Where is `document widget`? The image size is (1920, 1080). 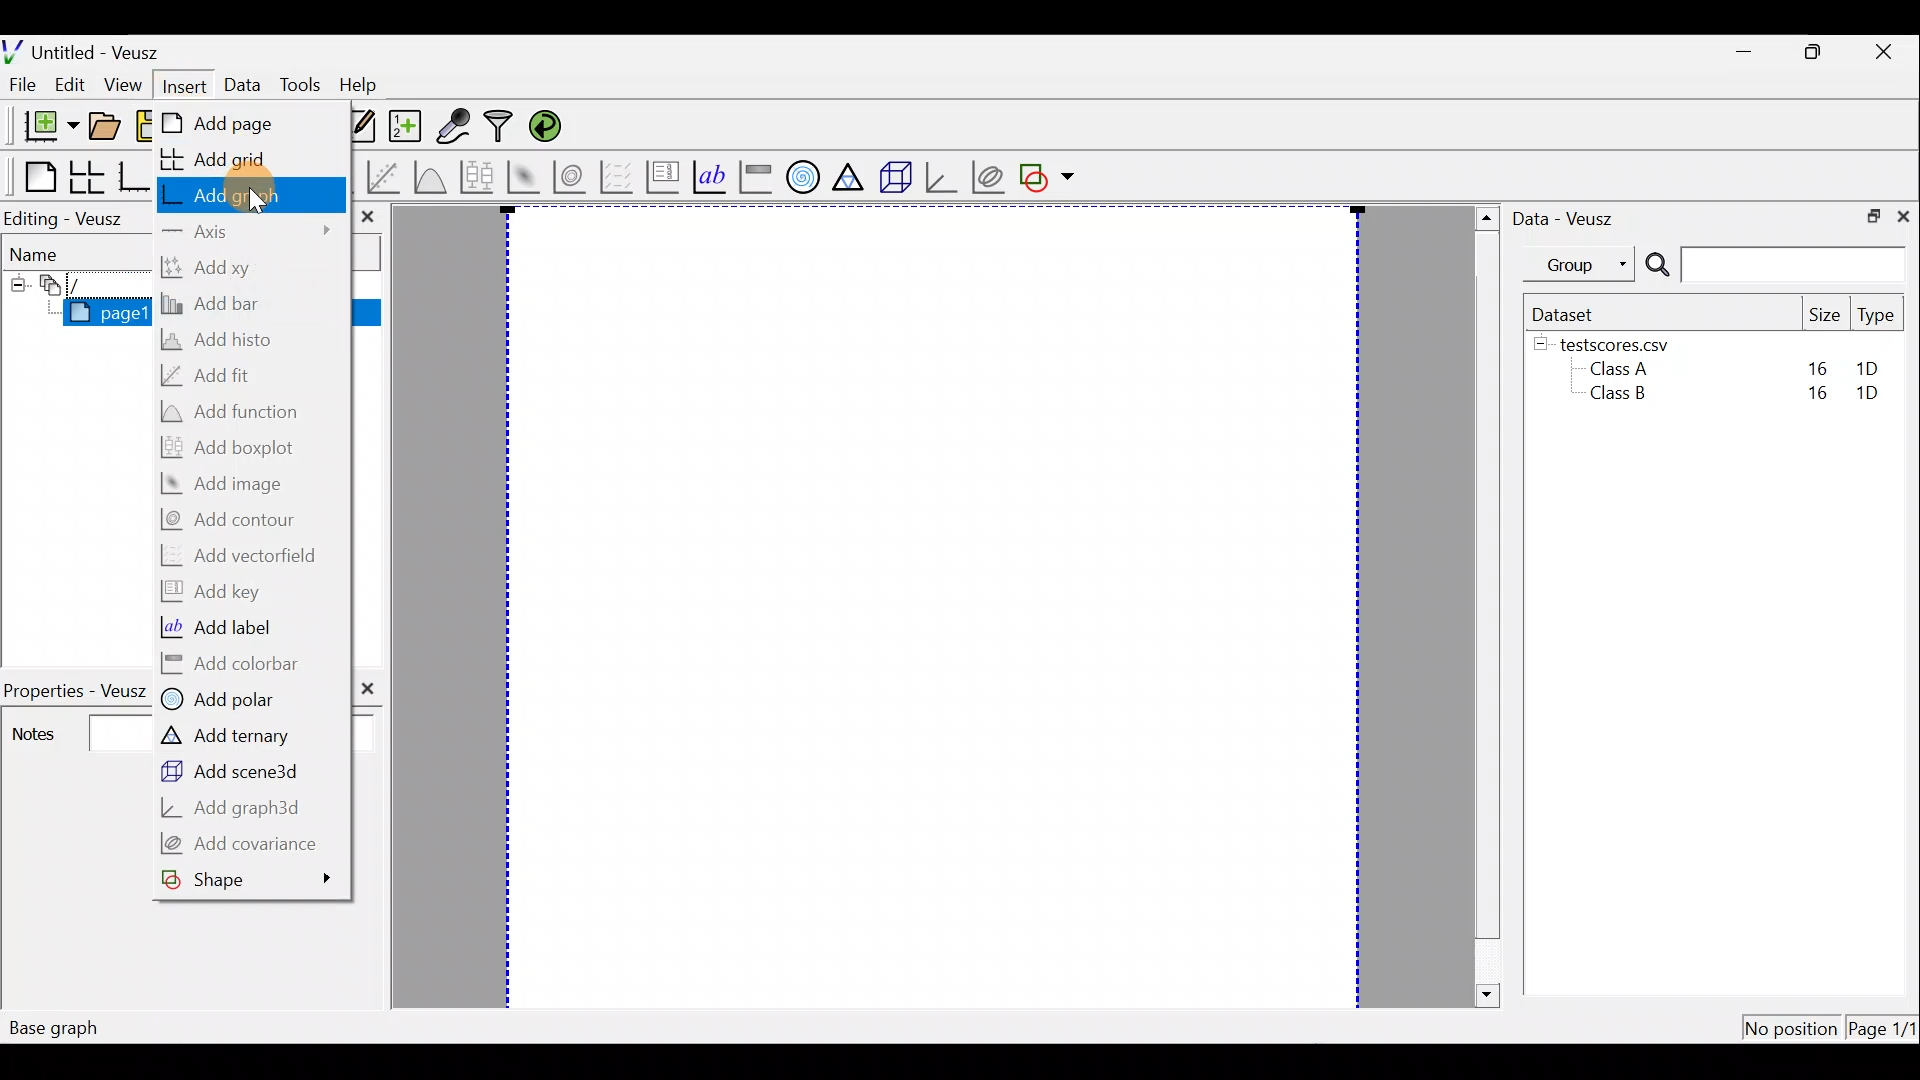
document widget is located at coordinates (59, 287).